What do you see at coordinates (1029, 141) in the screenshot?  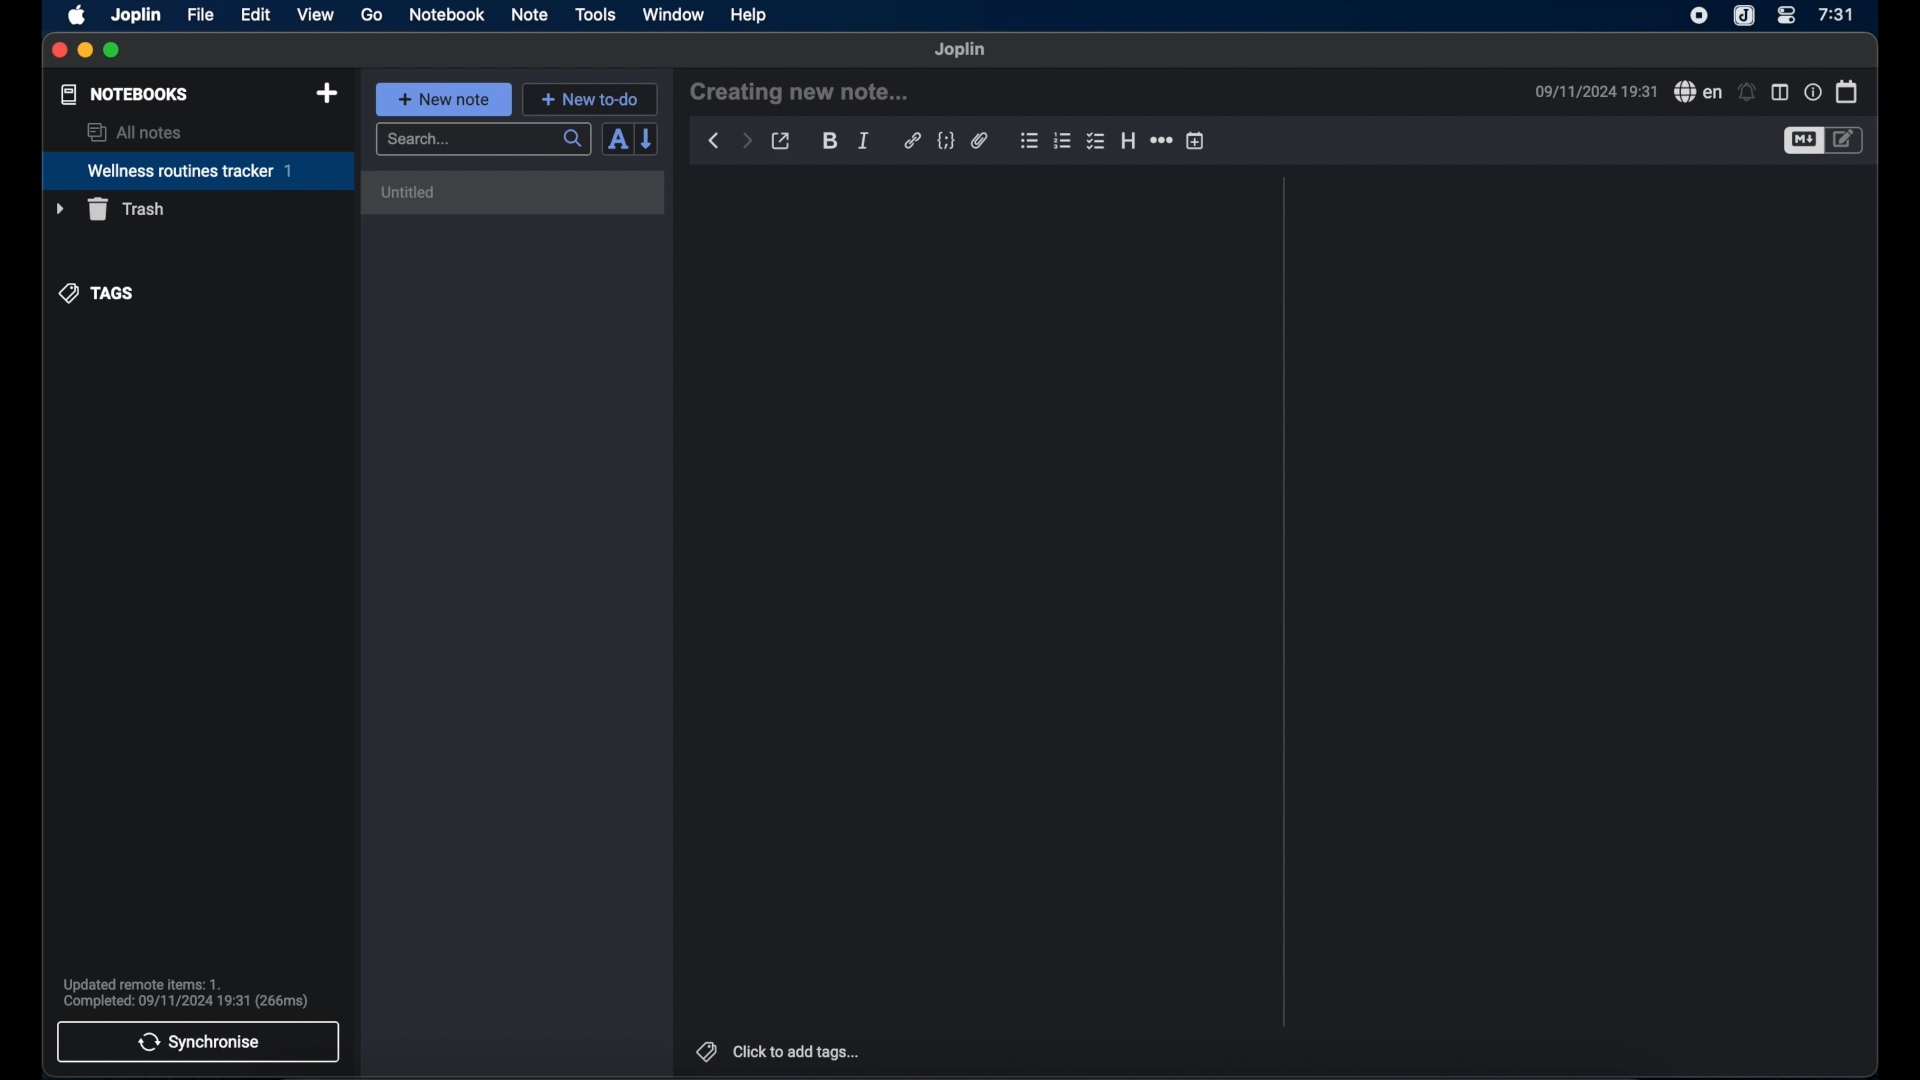 I see `bulleted list` at bounding box center [1029, 141].